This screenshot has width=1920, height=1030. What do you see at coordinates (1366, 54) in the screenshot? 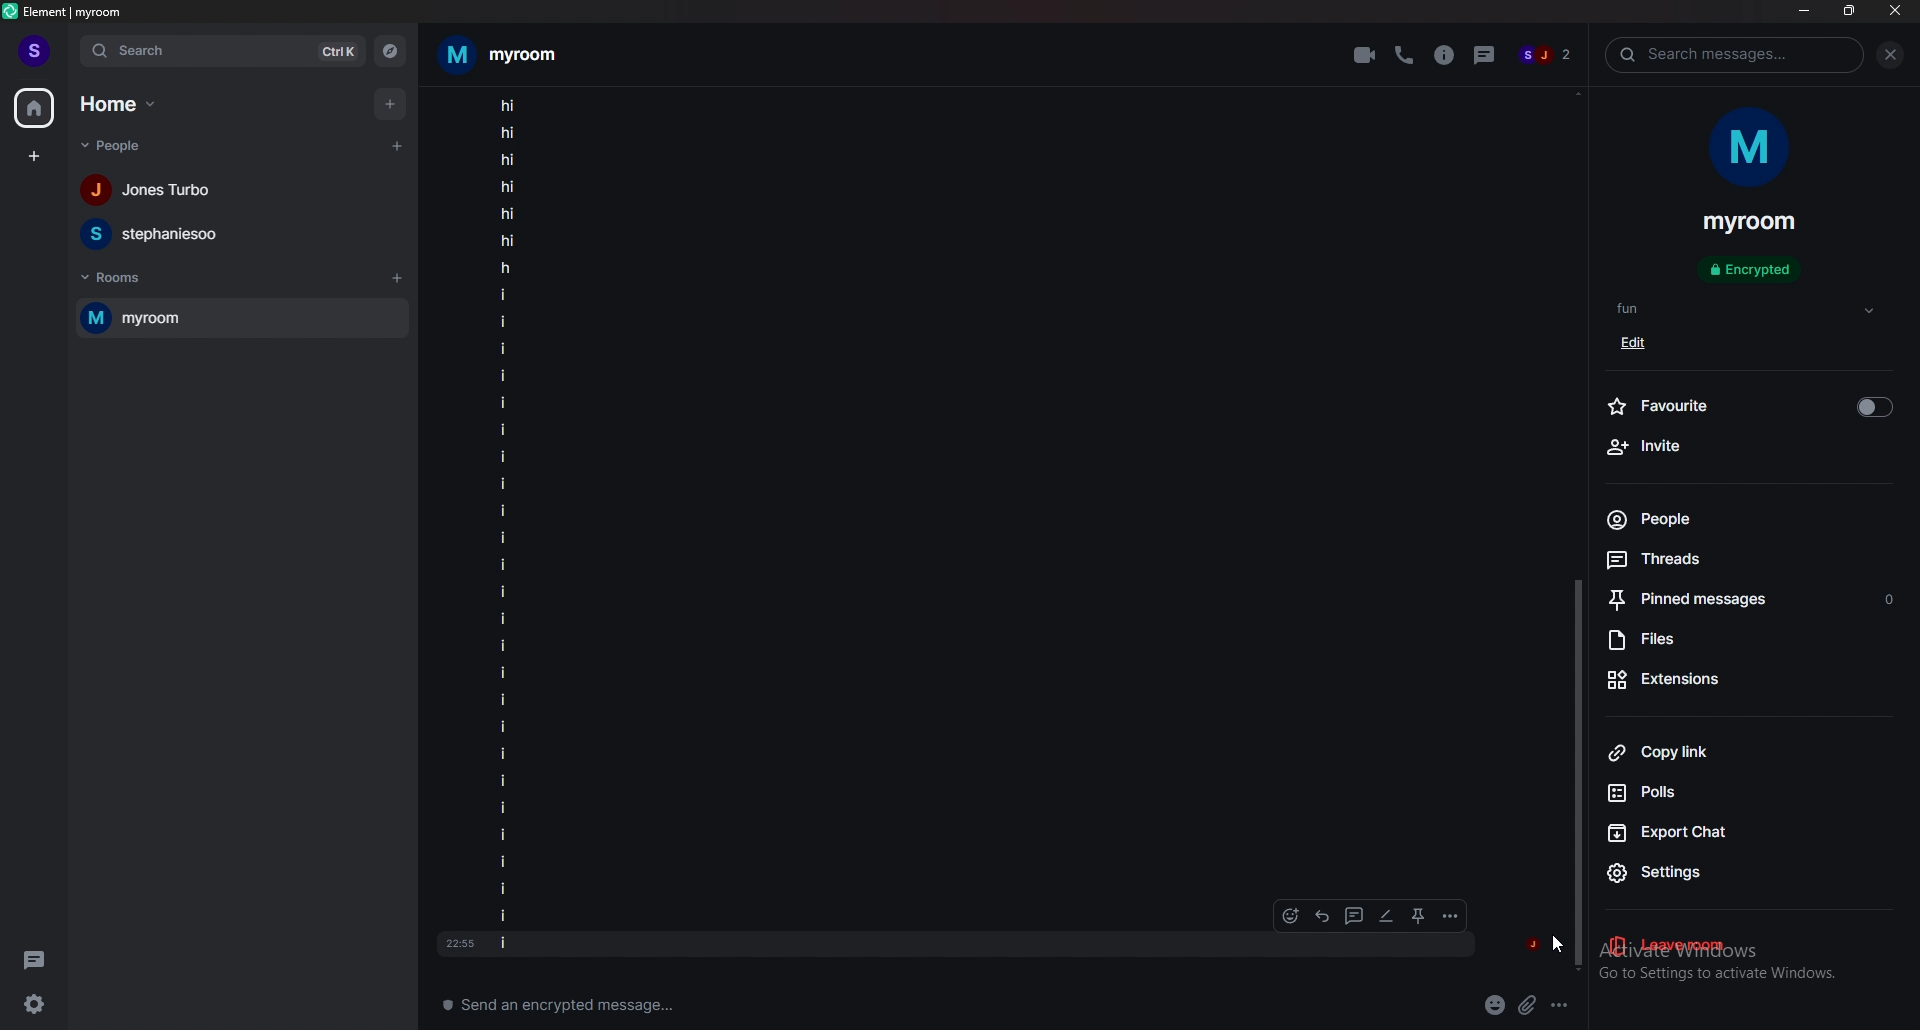
I see `video call` at bounding box center [1366, 54].